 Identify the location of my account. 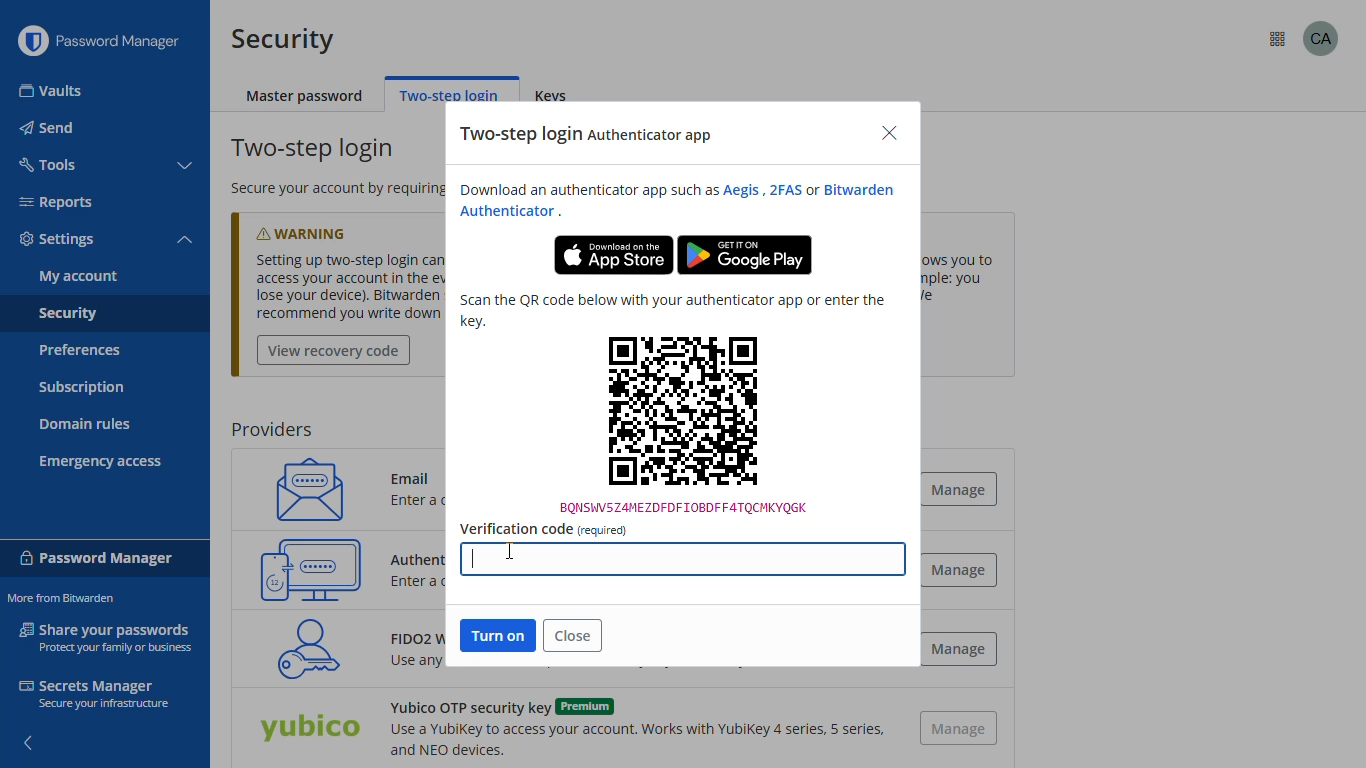
(79, 276).